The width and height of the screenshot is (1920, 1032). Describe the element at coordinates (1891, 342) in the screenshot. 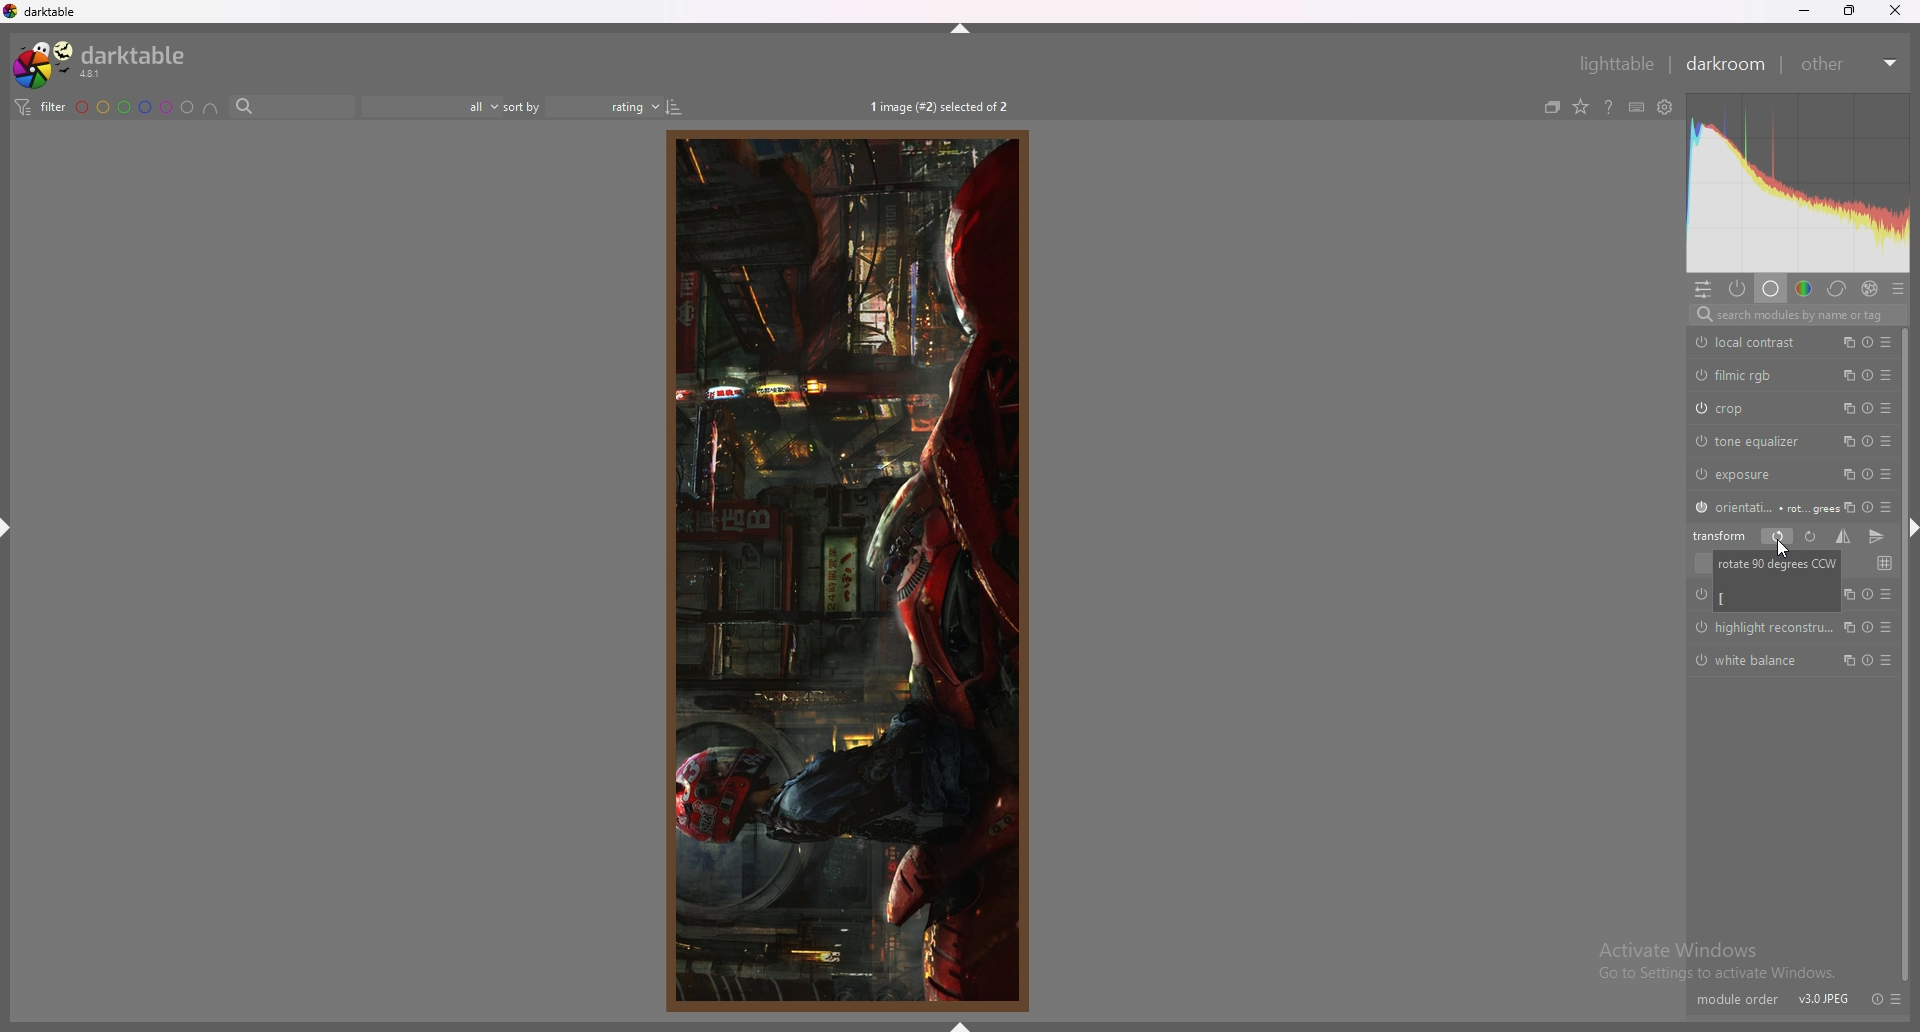

I see `presets` at that location.